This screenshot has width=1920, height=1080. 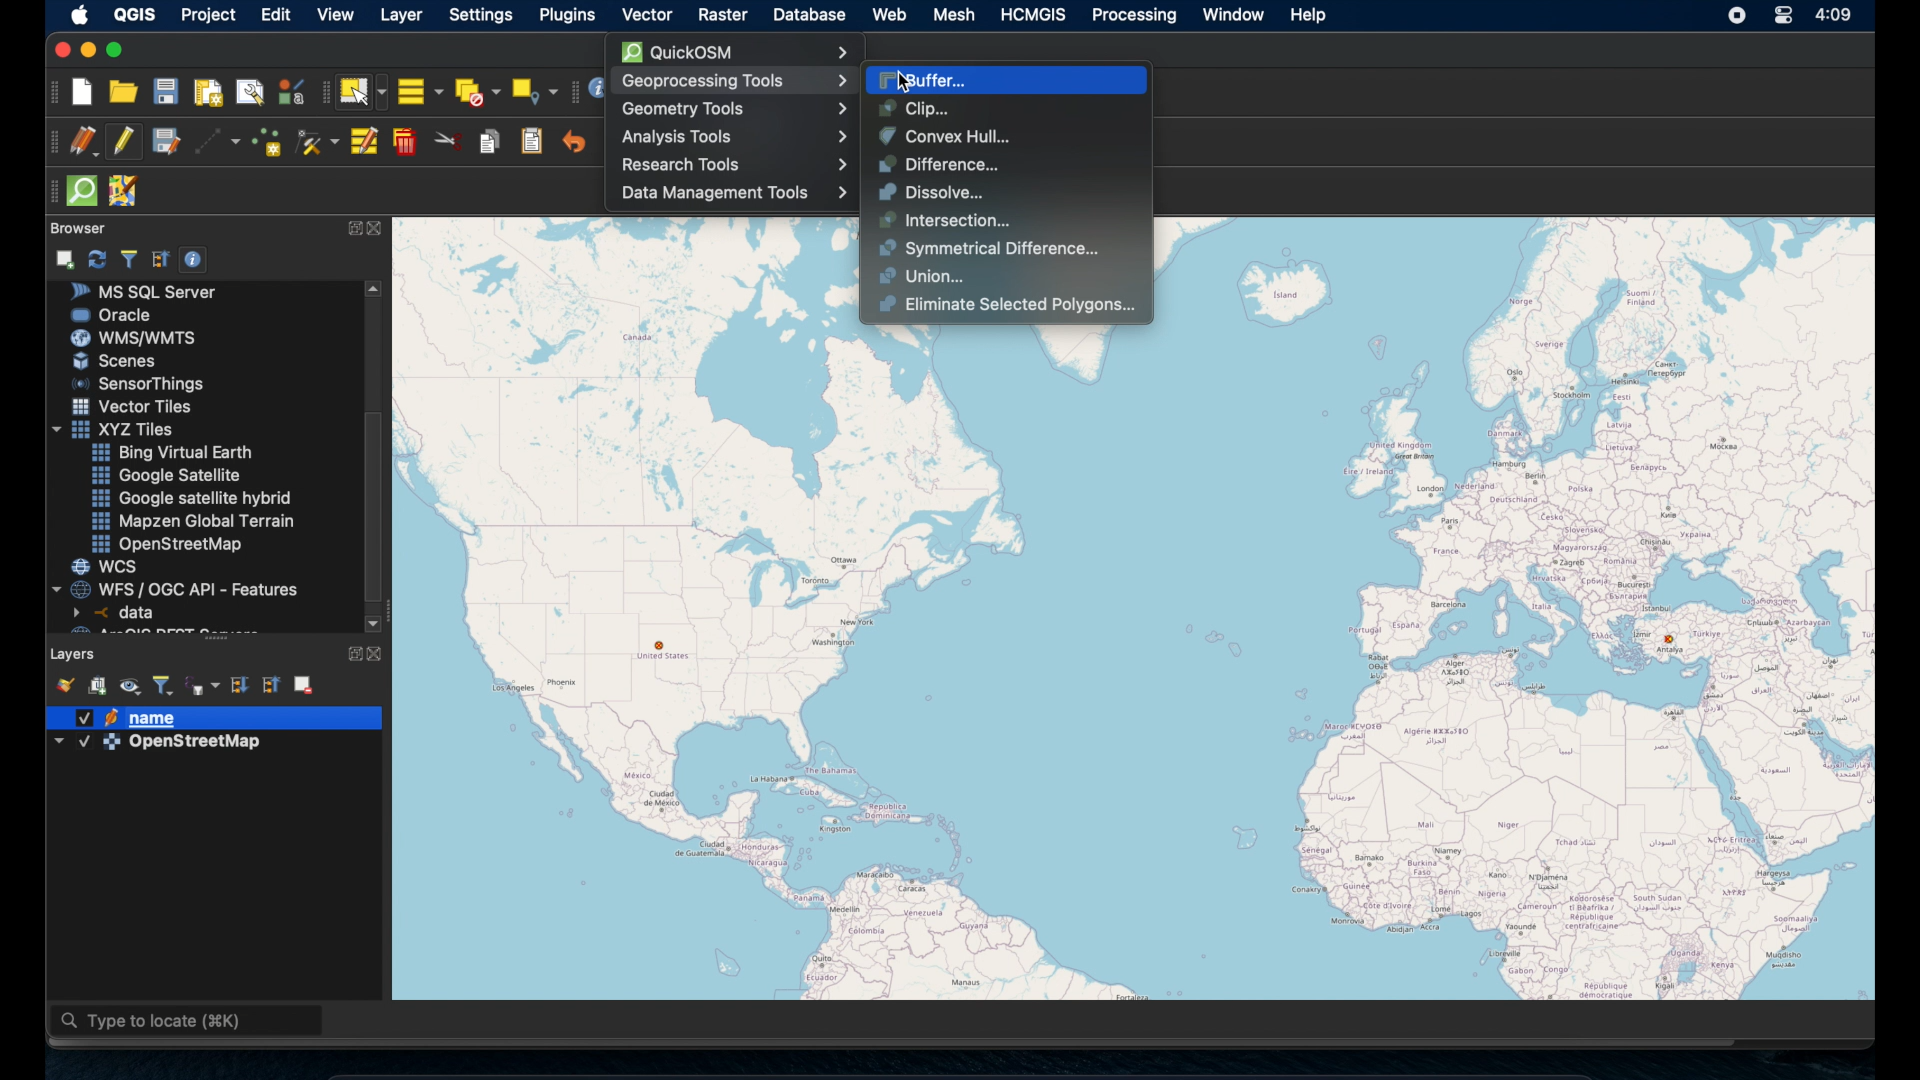 I want to click on sensor things, so click(x=139, y=383).